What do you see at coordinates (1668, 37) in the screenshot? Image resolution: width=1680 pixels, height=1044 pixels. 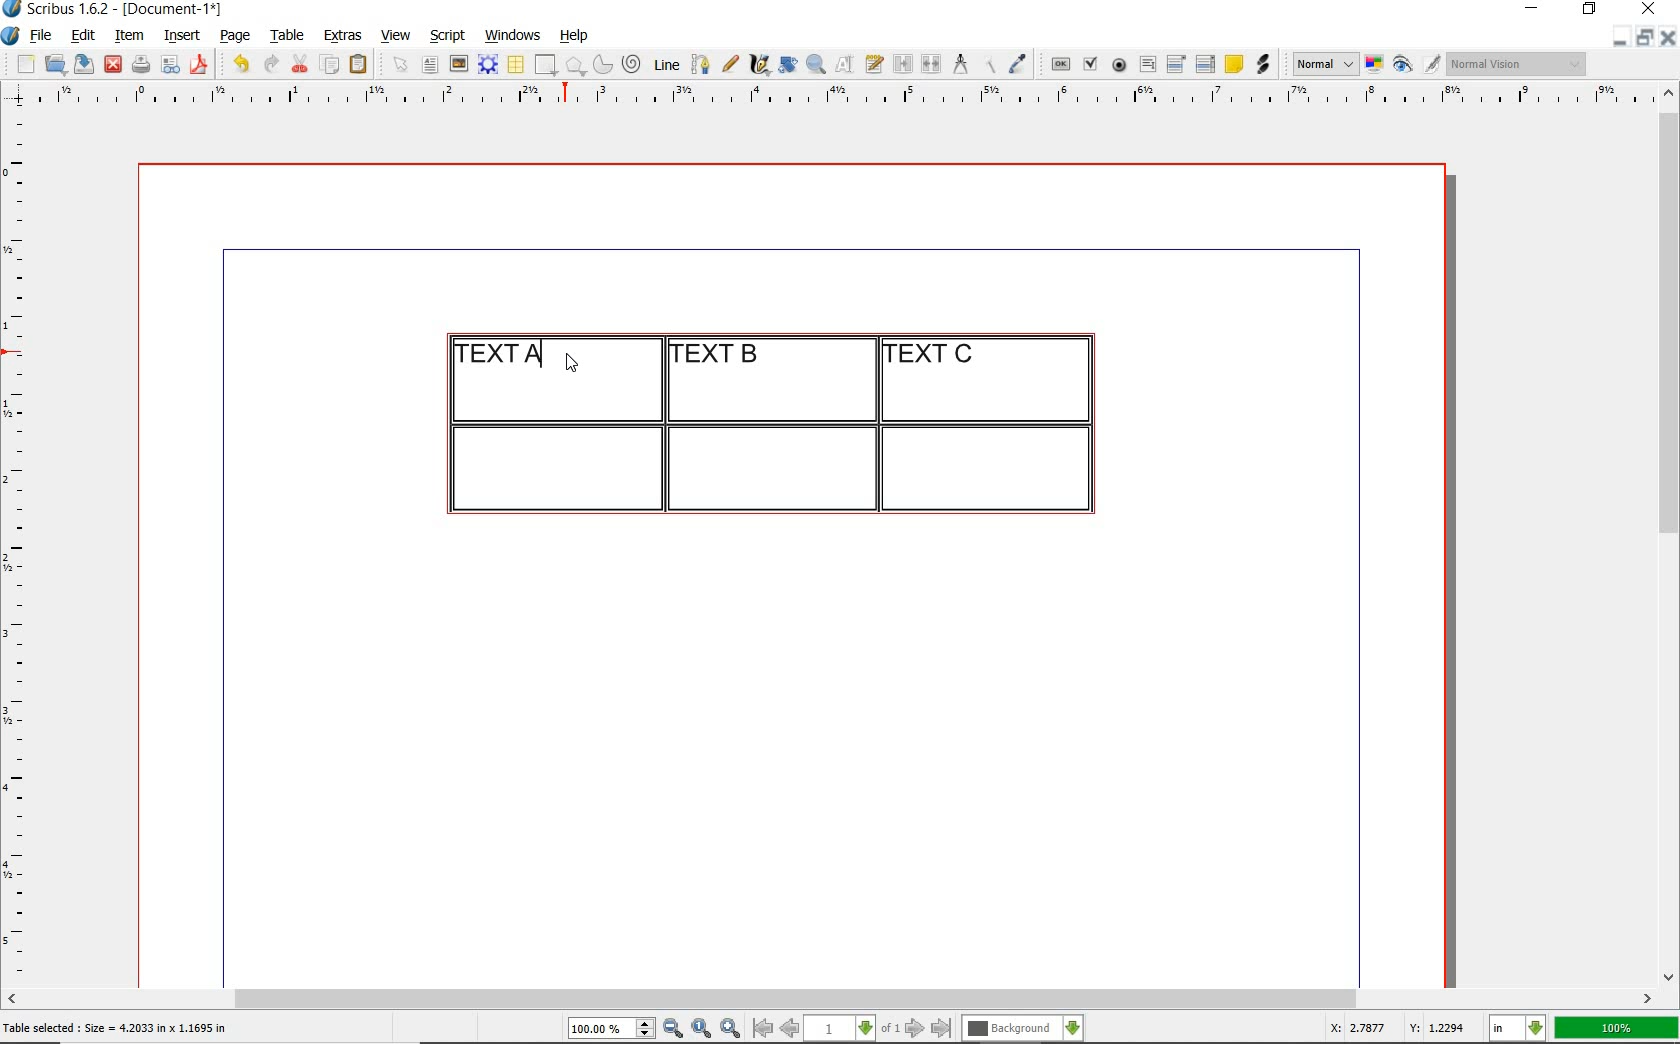 I see `close` at bounding box center [1668, 37].